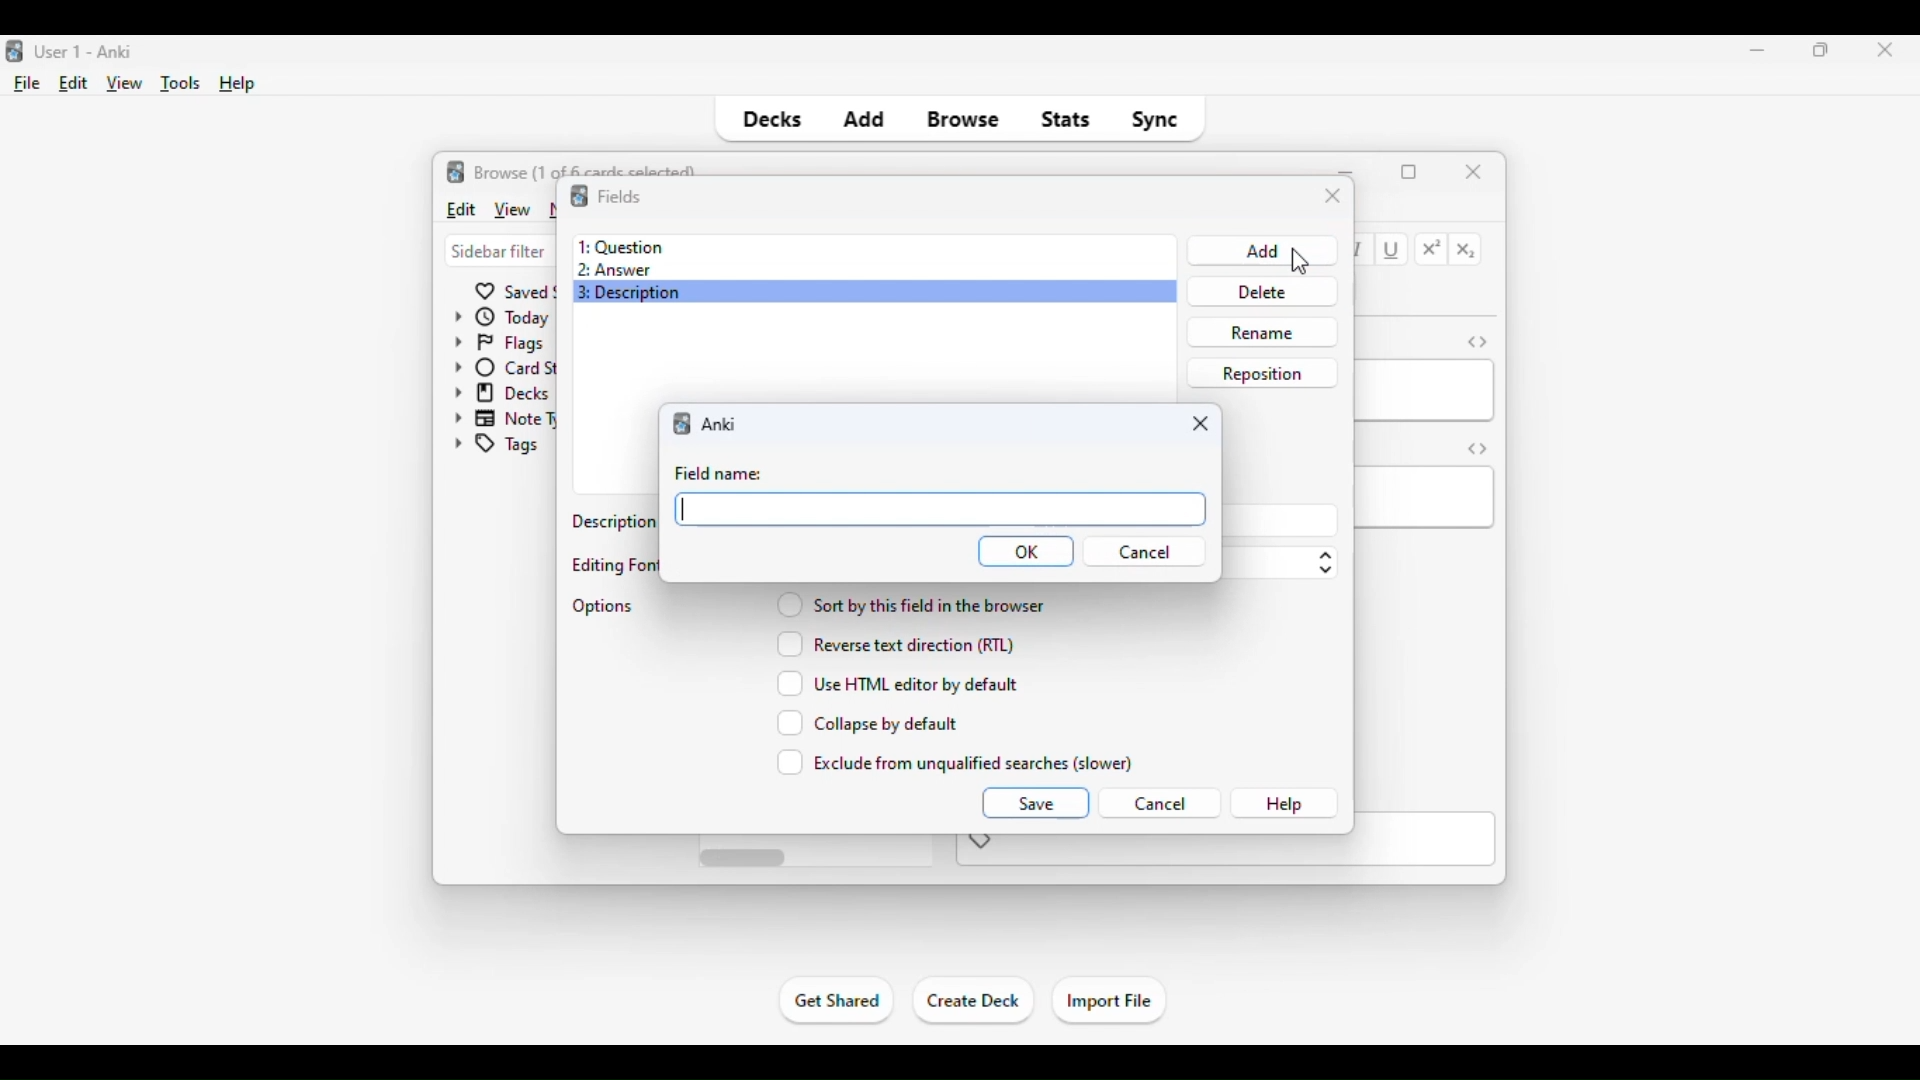 The height and width of the screenshot is (1080, 1920). Describe the element at coordinates (1154, 120) in the screenshot. I see `sync` at that location.